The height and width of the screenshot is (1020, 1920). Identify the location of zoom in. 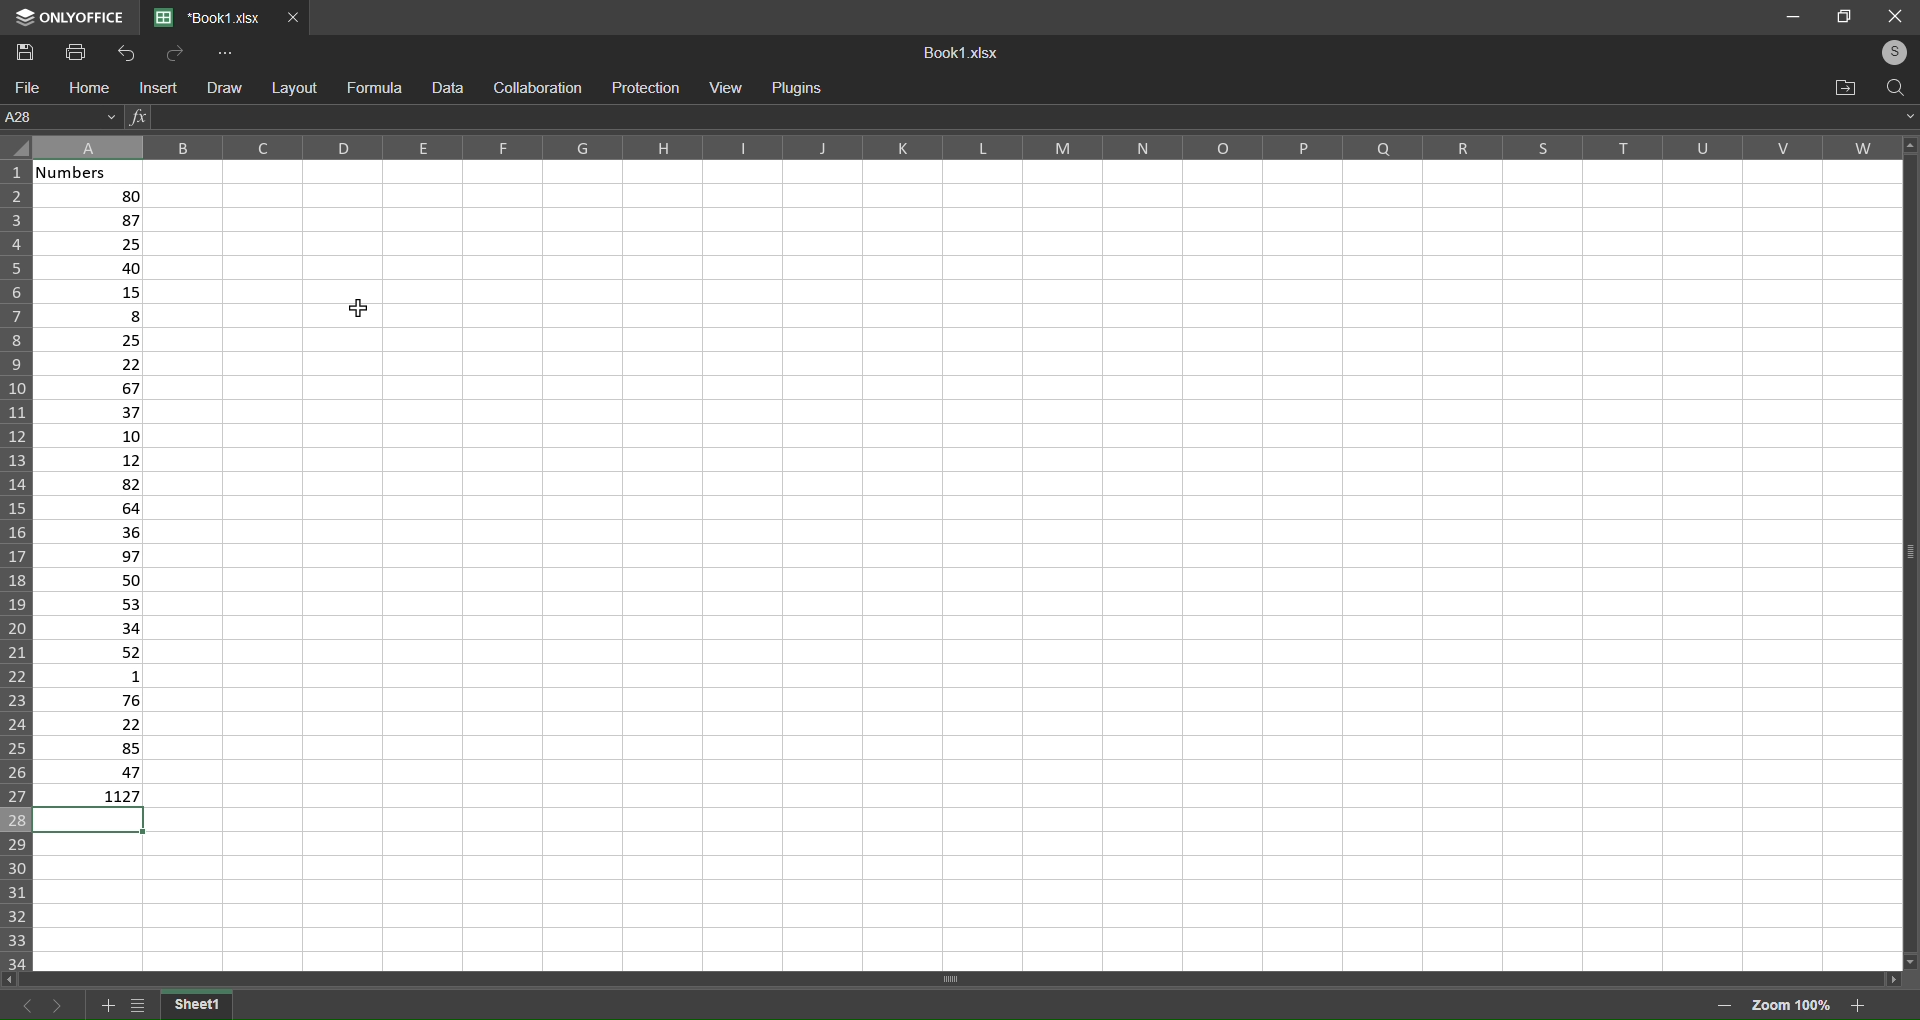
(1855, 1003).